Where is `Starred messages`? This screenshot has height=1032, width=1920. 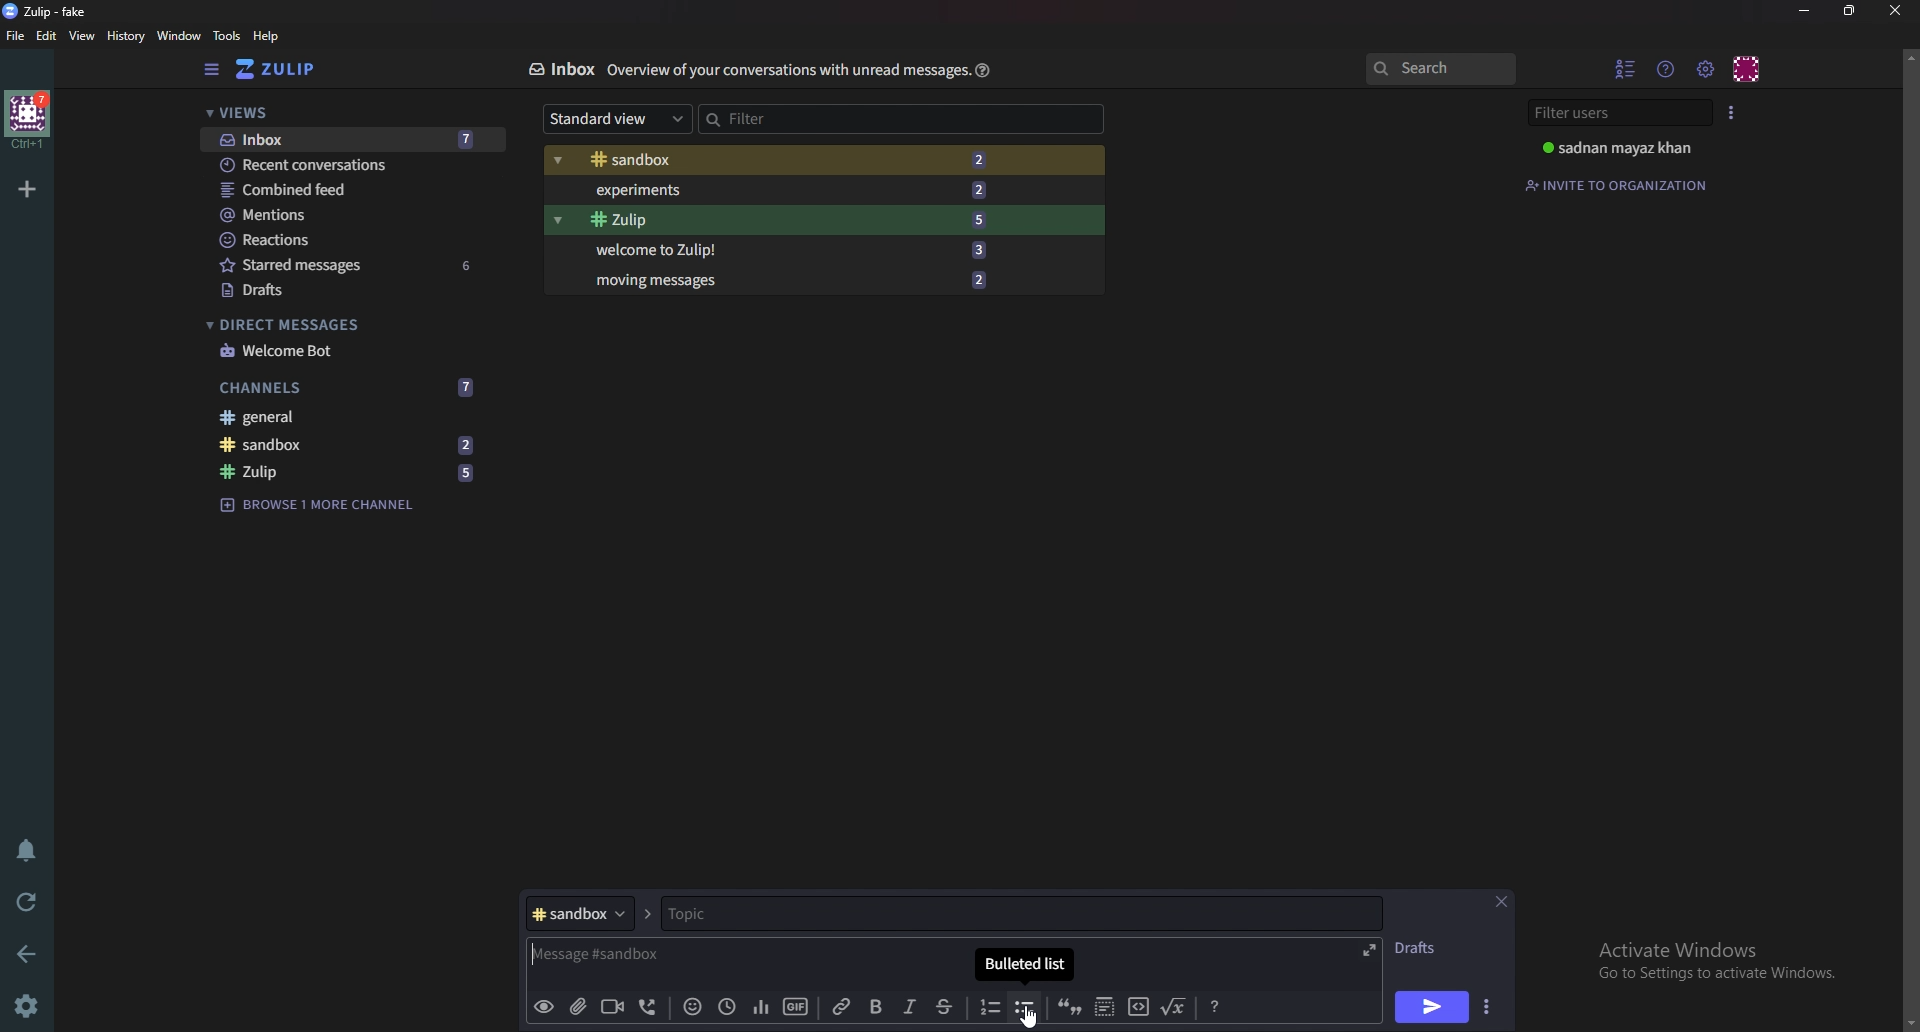
Starred messages is located at coordinates (353, 264).